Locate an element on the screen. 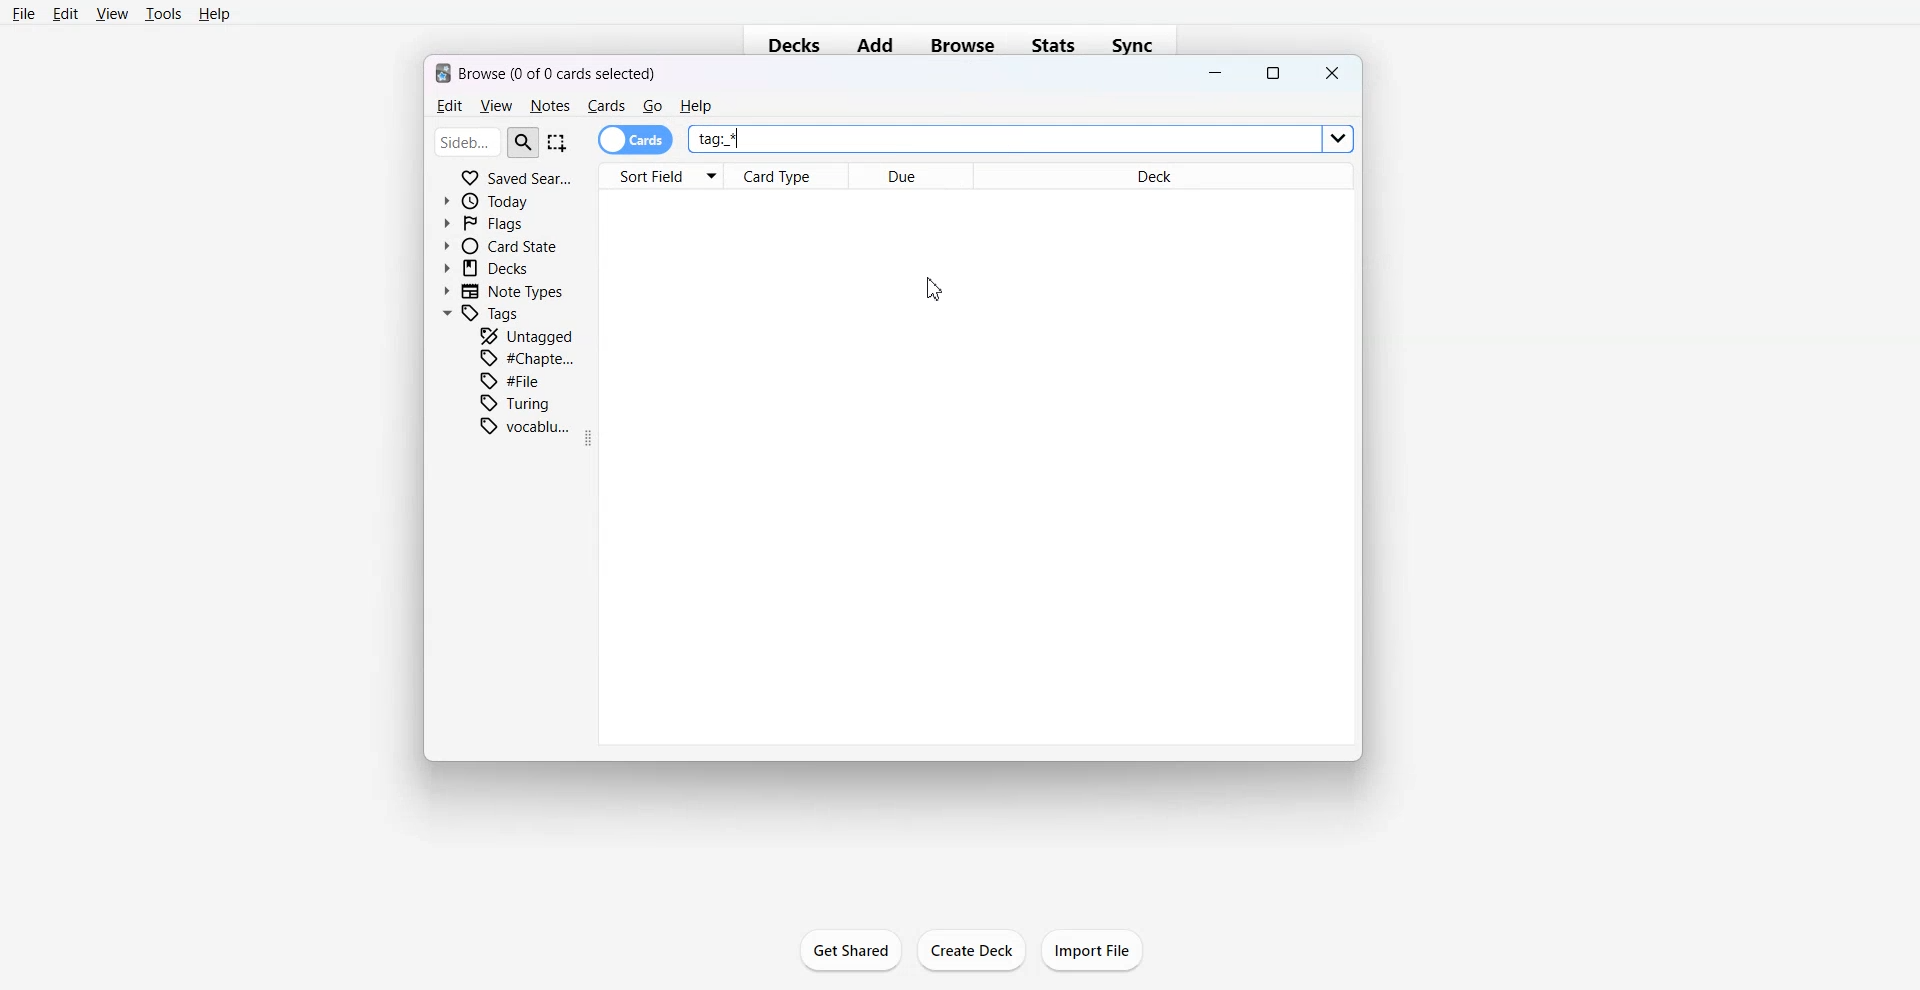 The height and width of the screenshot is (990, 1920). Due is located at coordinates (911, 176).